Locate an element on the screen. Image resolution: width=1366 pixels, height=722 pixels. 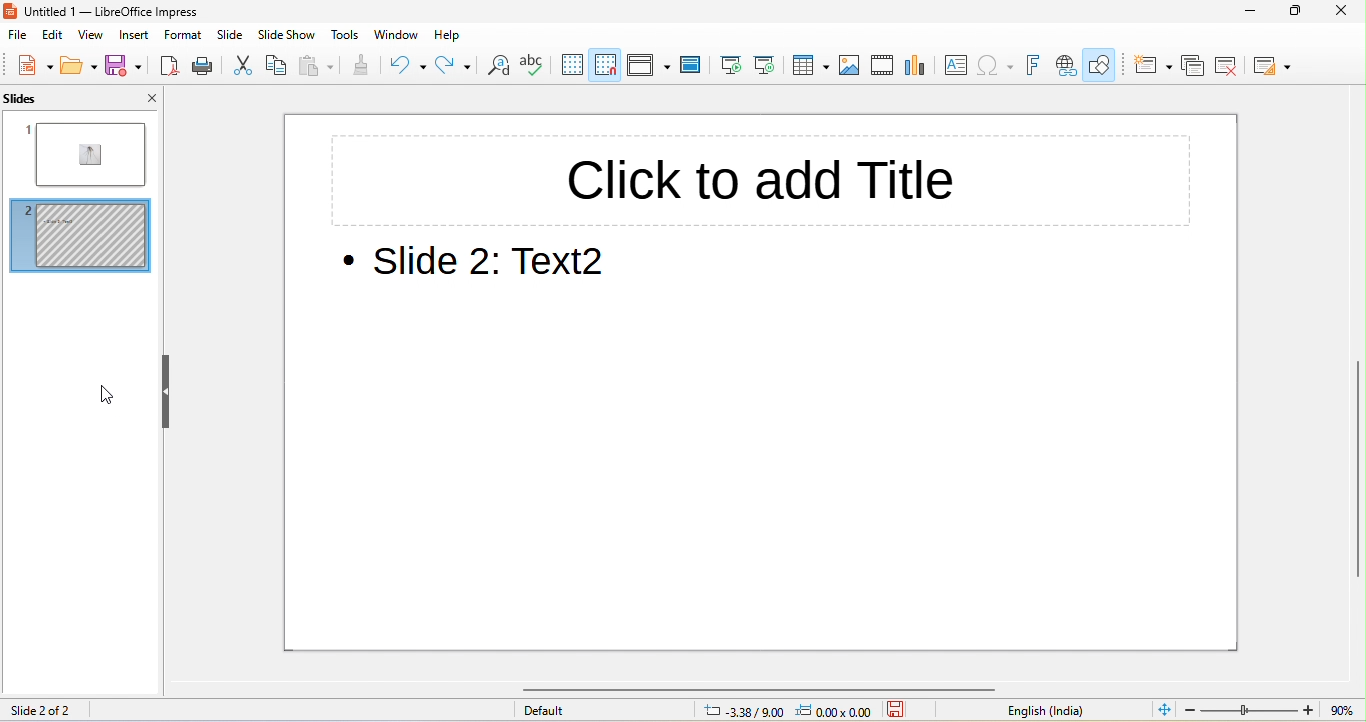
untitled 1-libreoffice impress is located at coordinates (155, 12).